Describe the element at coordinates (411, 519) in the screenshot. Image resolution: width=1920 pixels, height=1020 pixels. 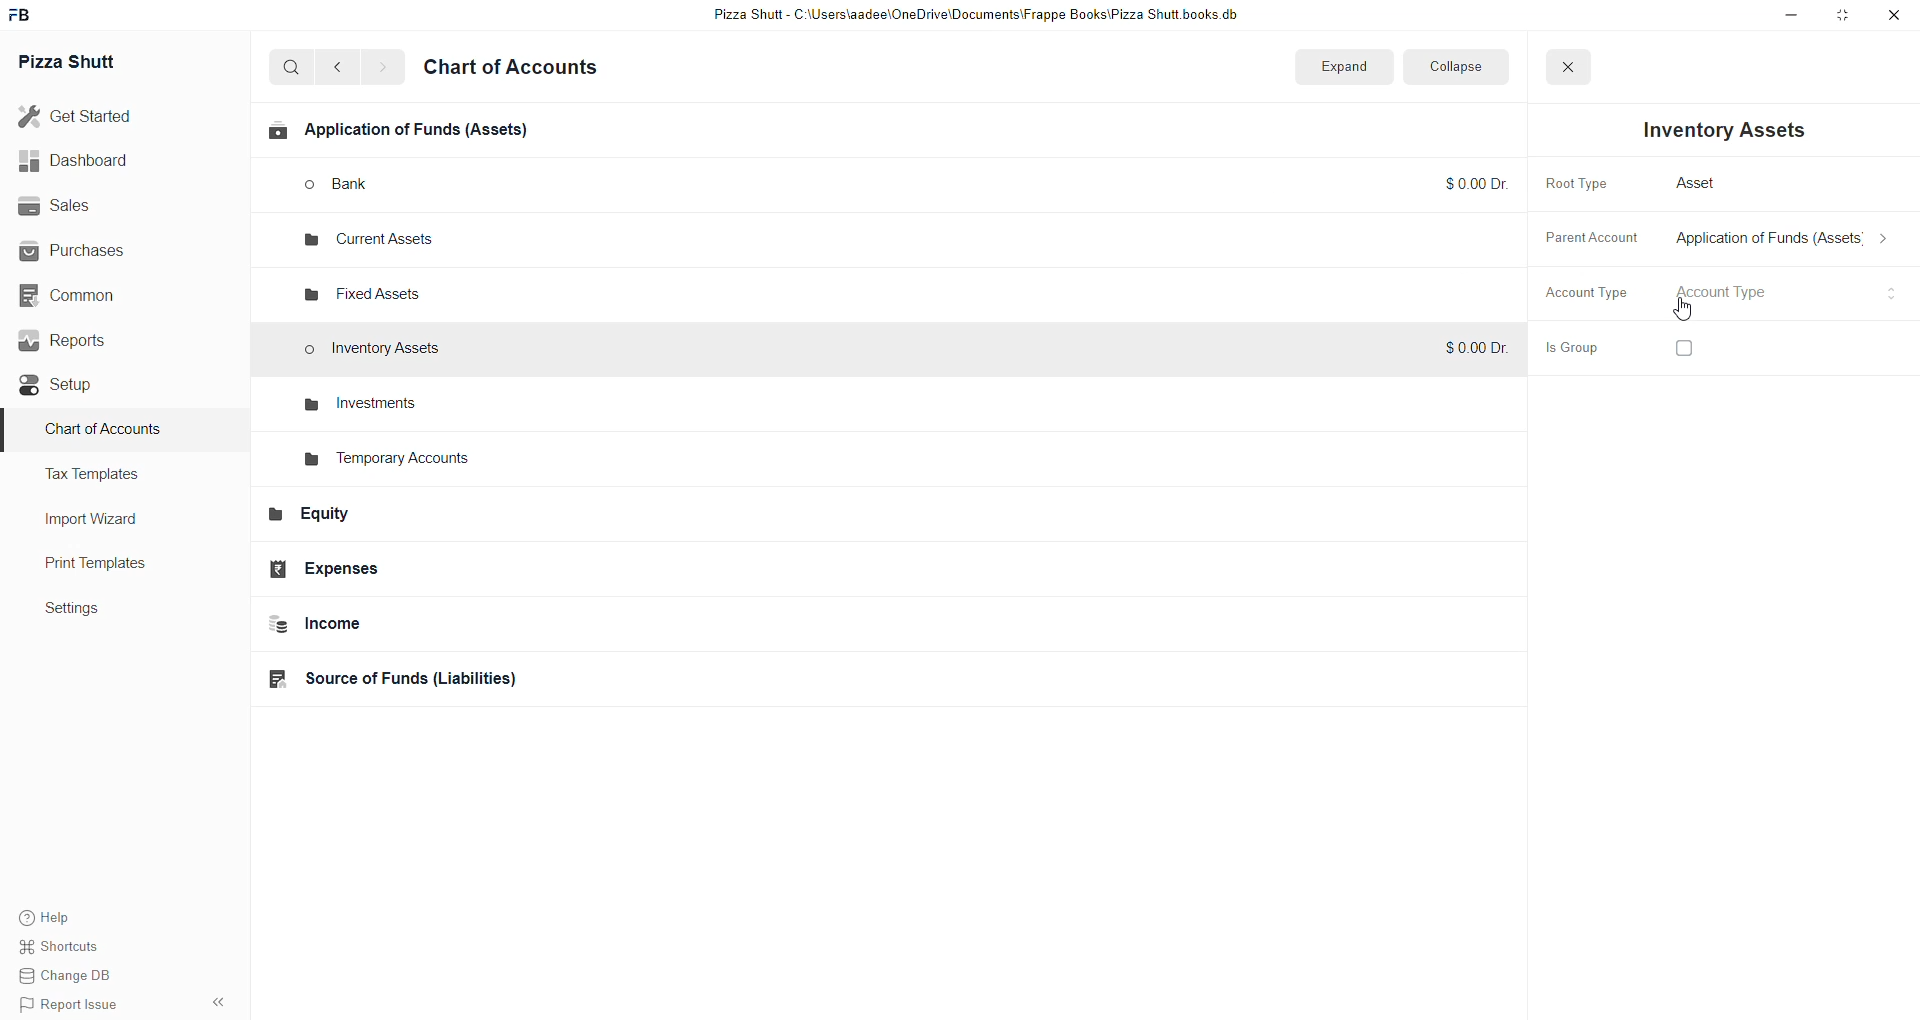
I see `Equity ` at that location.